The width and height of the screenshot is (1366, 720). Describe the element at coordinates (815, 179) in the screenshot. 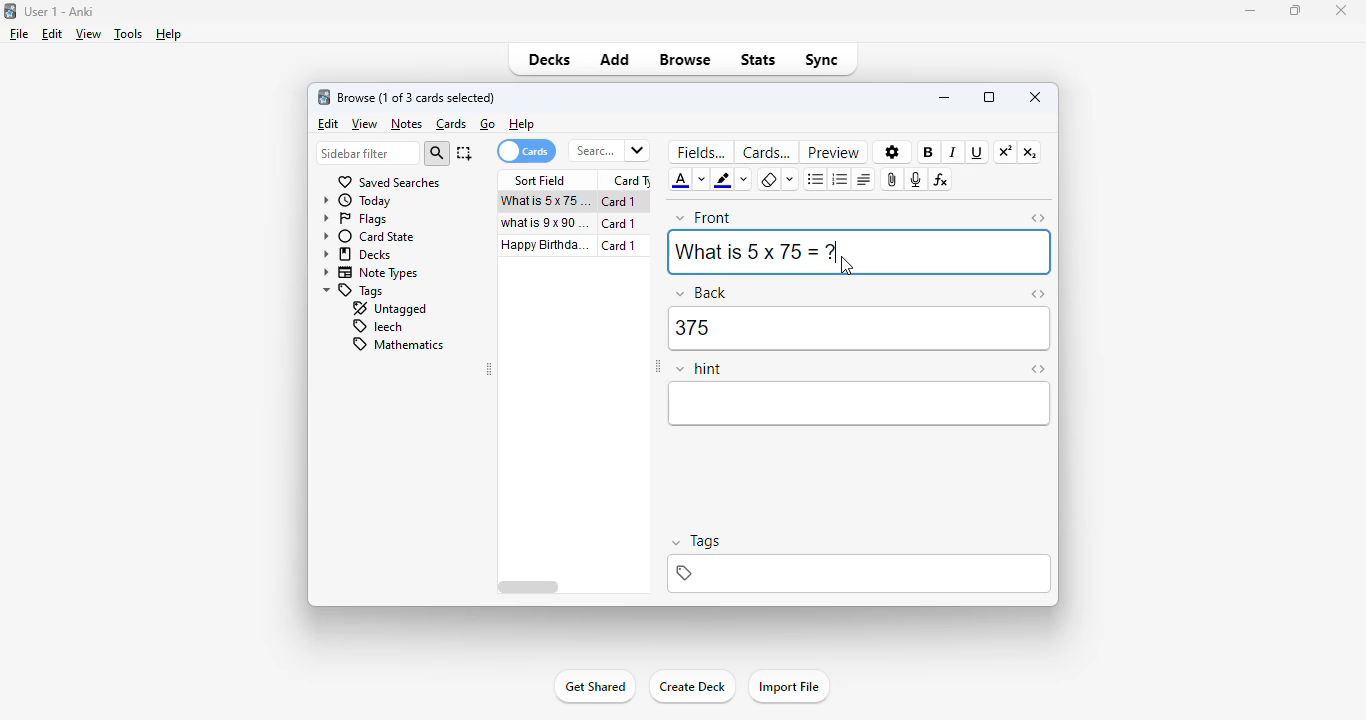

I see `unordered list` at that location.